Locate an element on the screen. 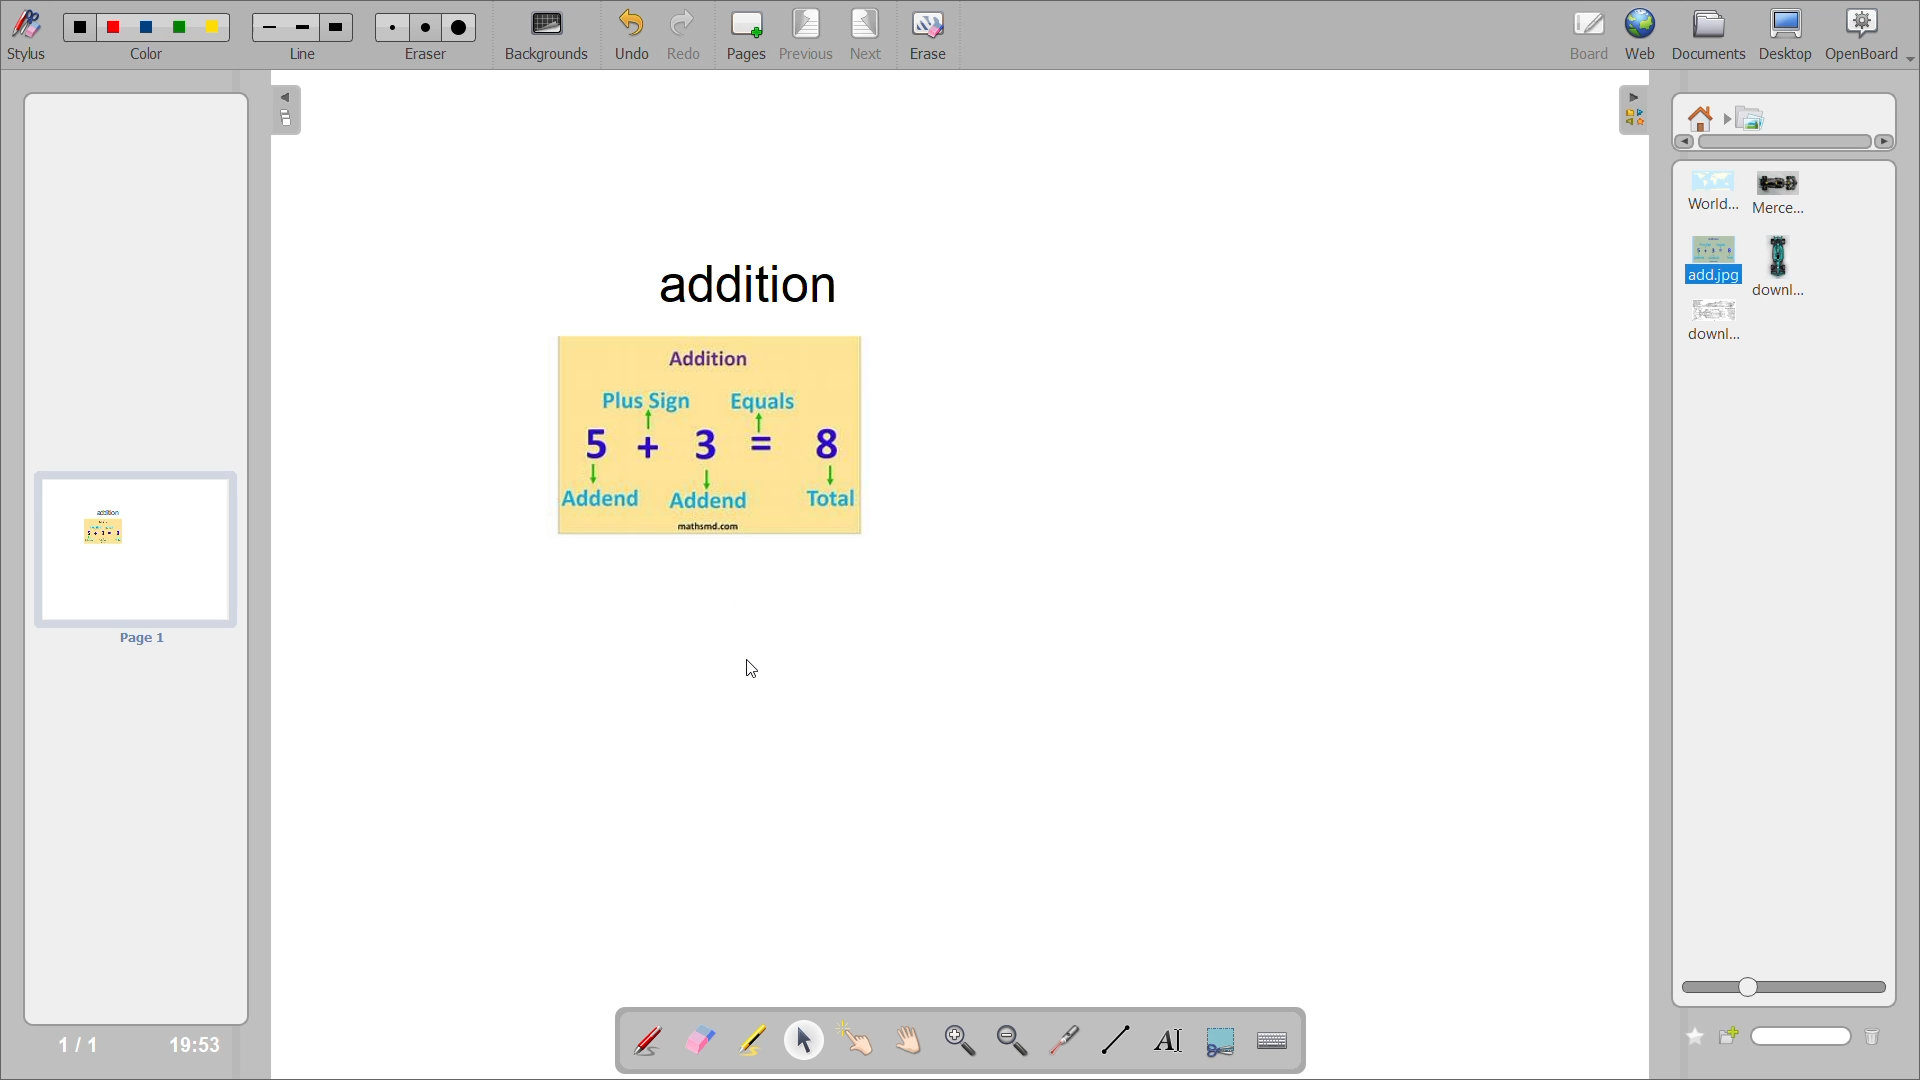 Image resolution: width=1920 pixels, height=1080 pixels. pages is located at coordinates (745, 35).